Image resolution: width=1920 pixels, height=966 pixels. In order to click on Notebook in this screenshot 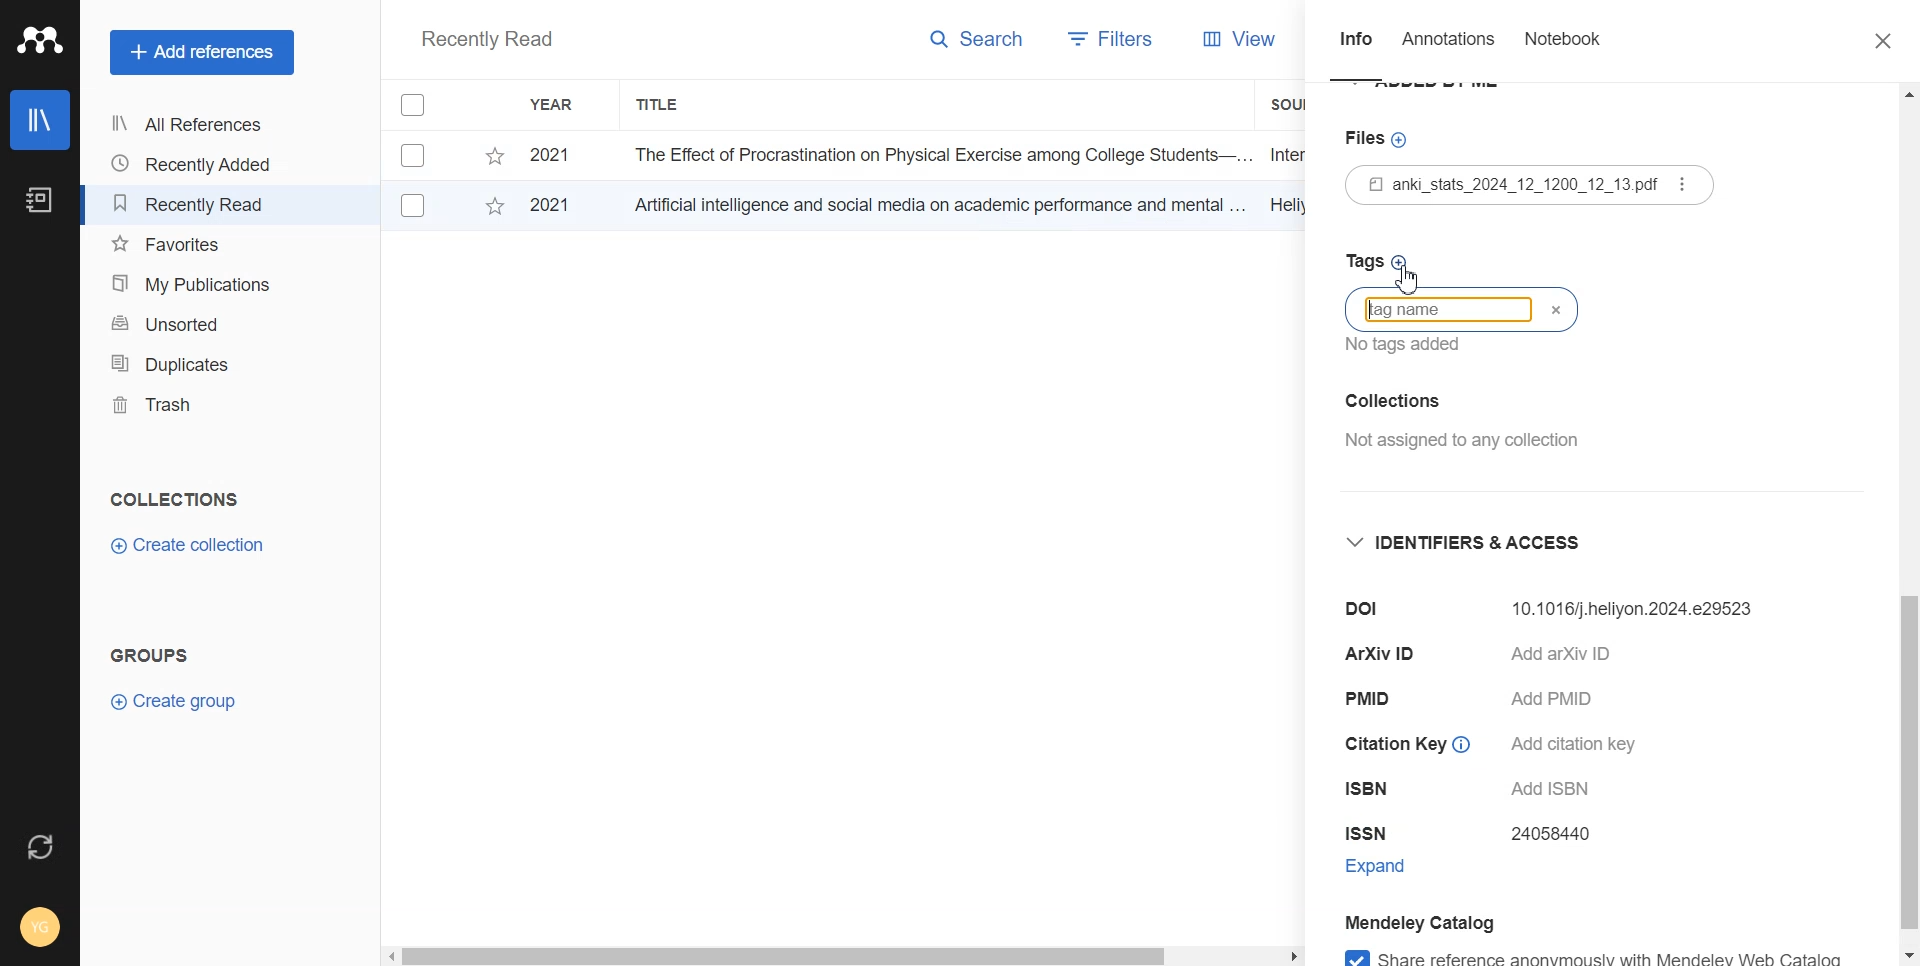, I will do `click(1562, 43)`.